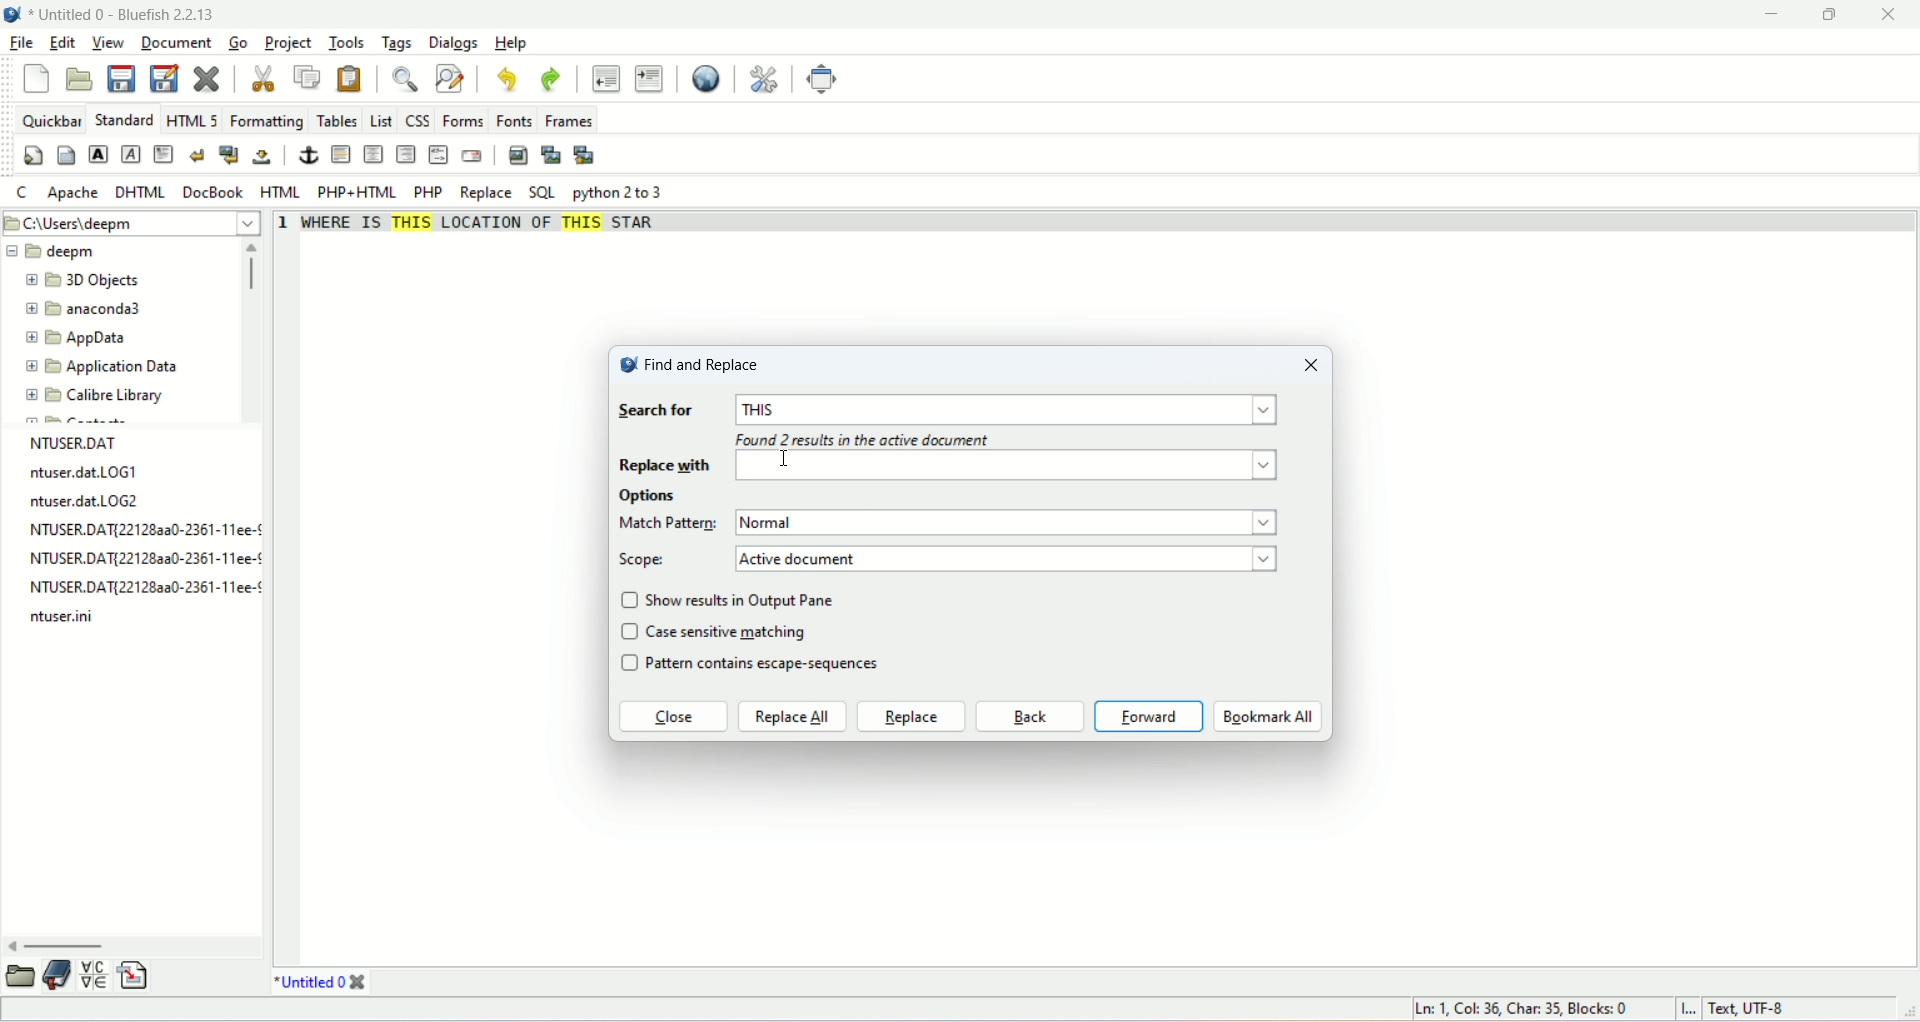 This screenshot has height=1022, width=1920. I want to click on file name, so click(144, 590).